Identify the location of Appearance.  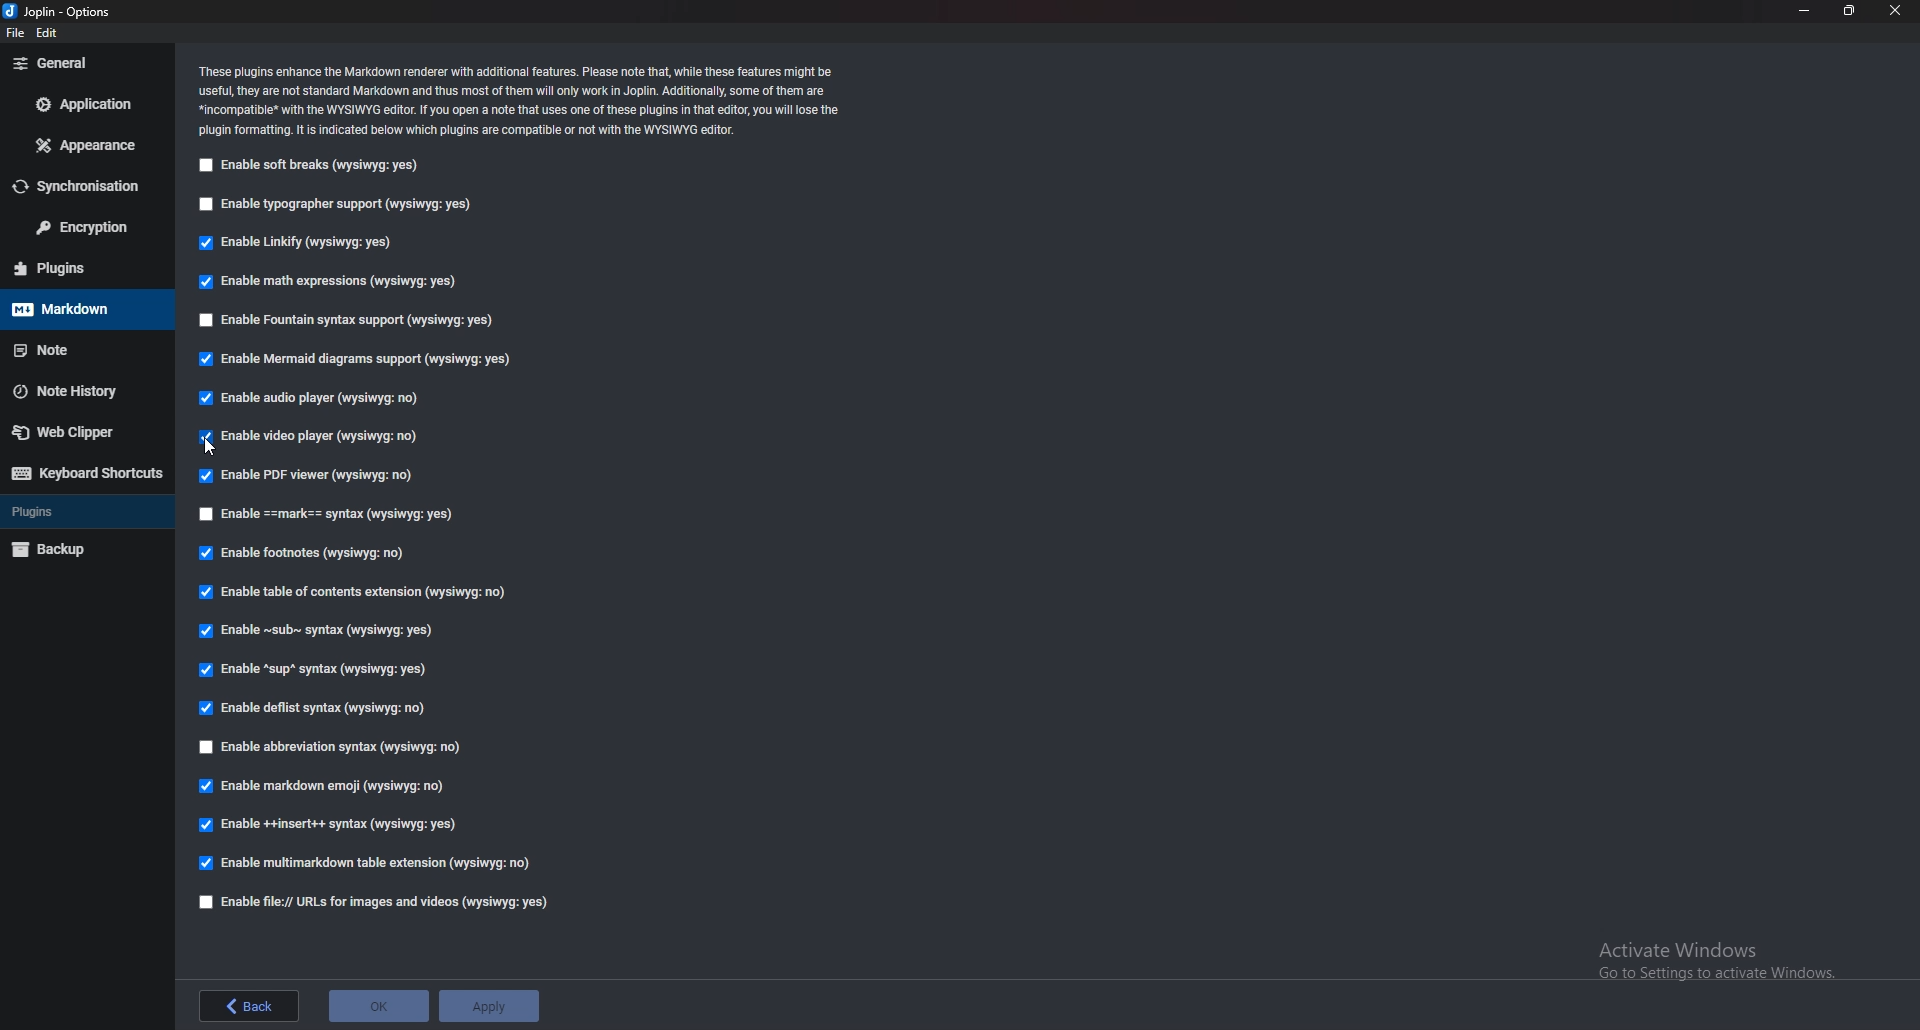
(89, 144).